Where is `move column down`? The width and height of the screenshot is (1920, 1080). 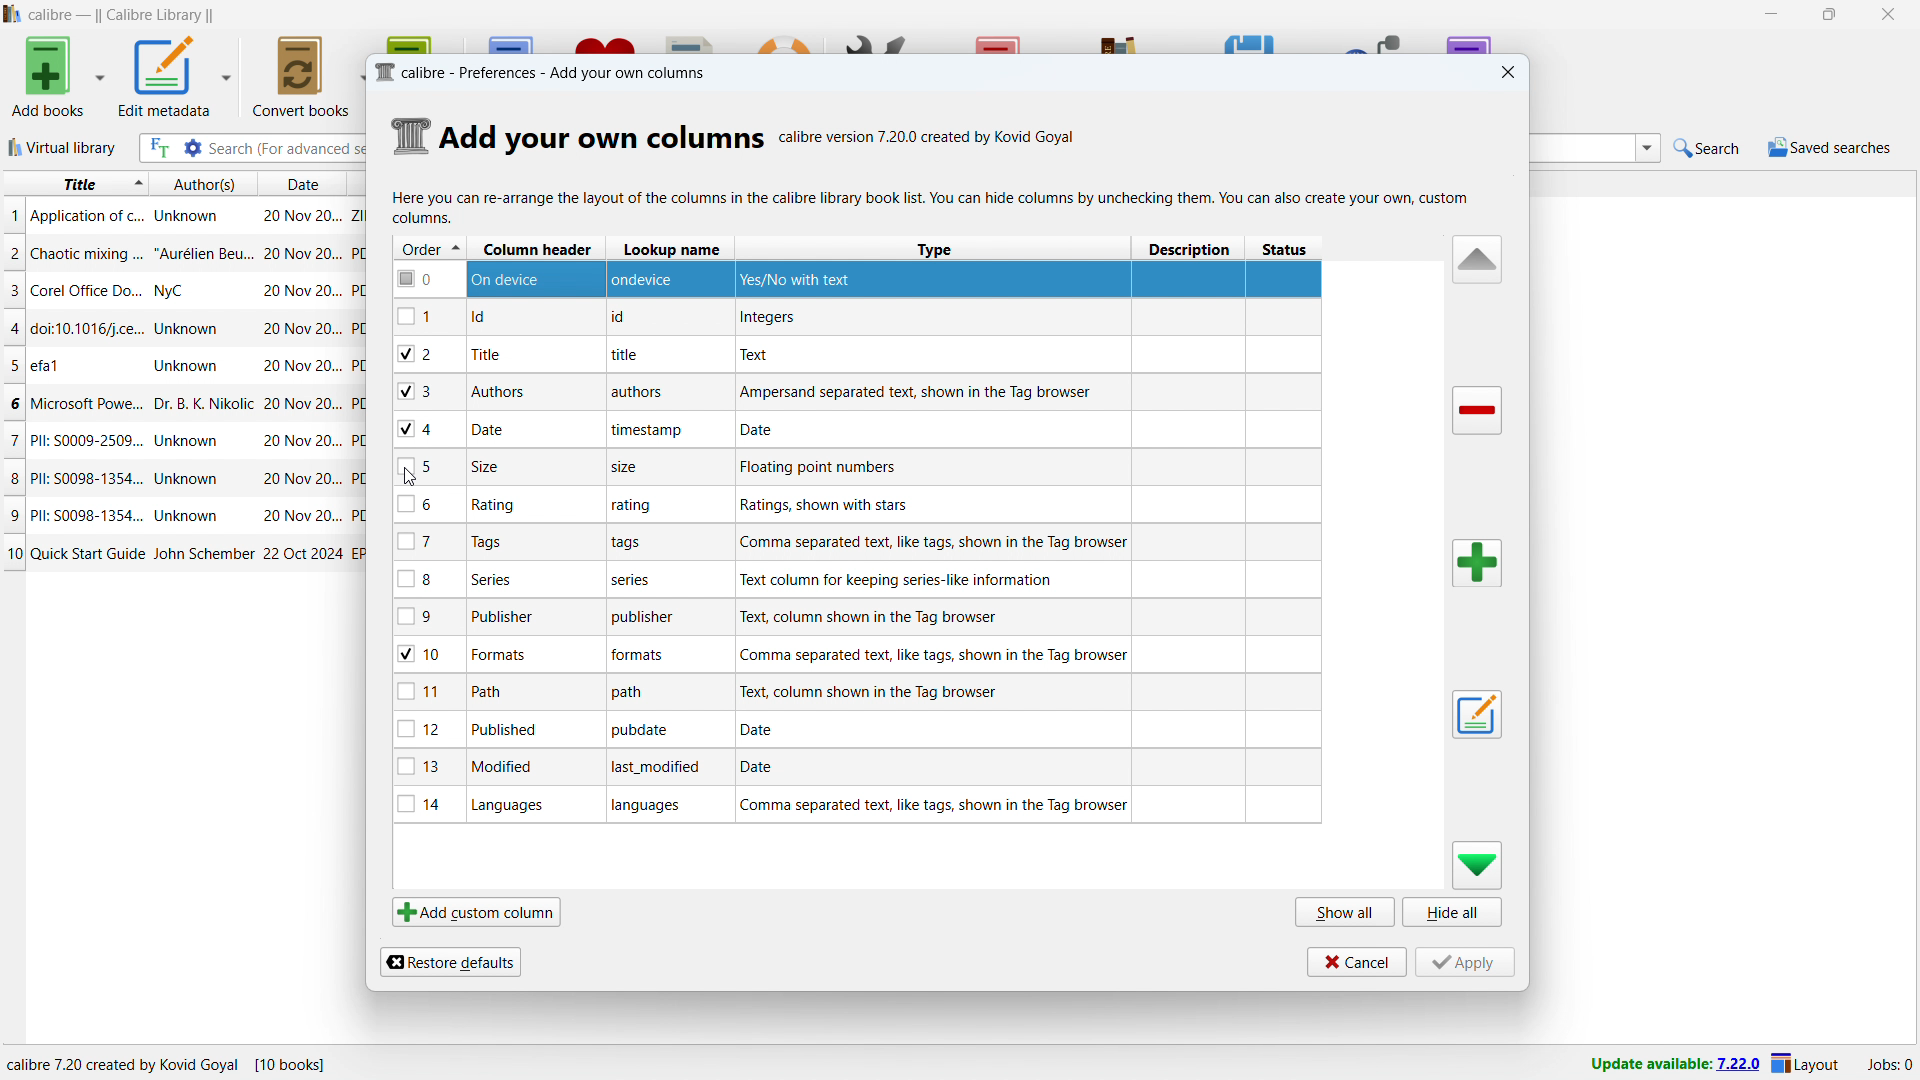
move column down is located at coordinates (1477, 866).